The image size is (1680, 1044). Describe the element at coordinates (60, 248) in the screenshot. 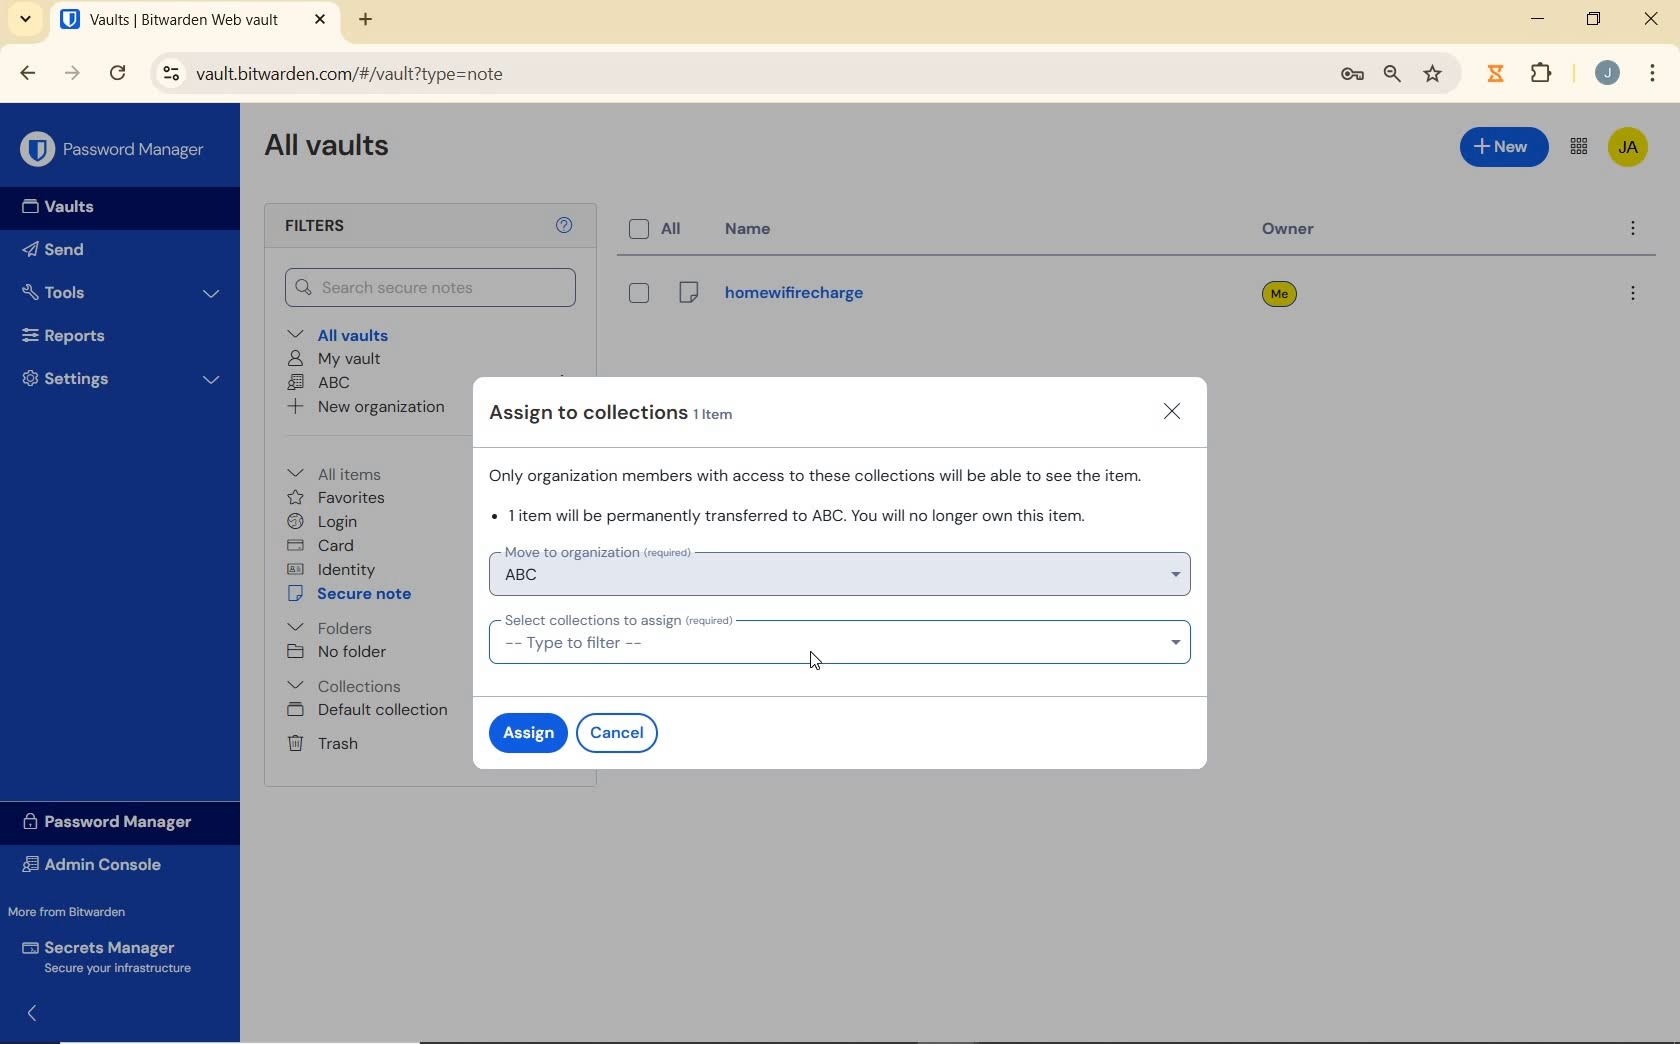

I see `Send` at that location.